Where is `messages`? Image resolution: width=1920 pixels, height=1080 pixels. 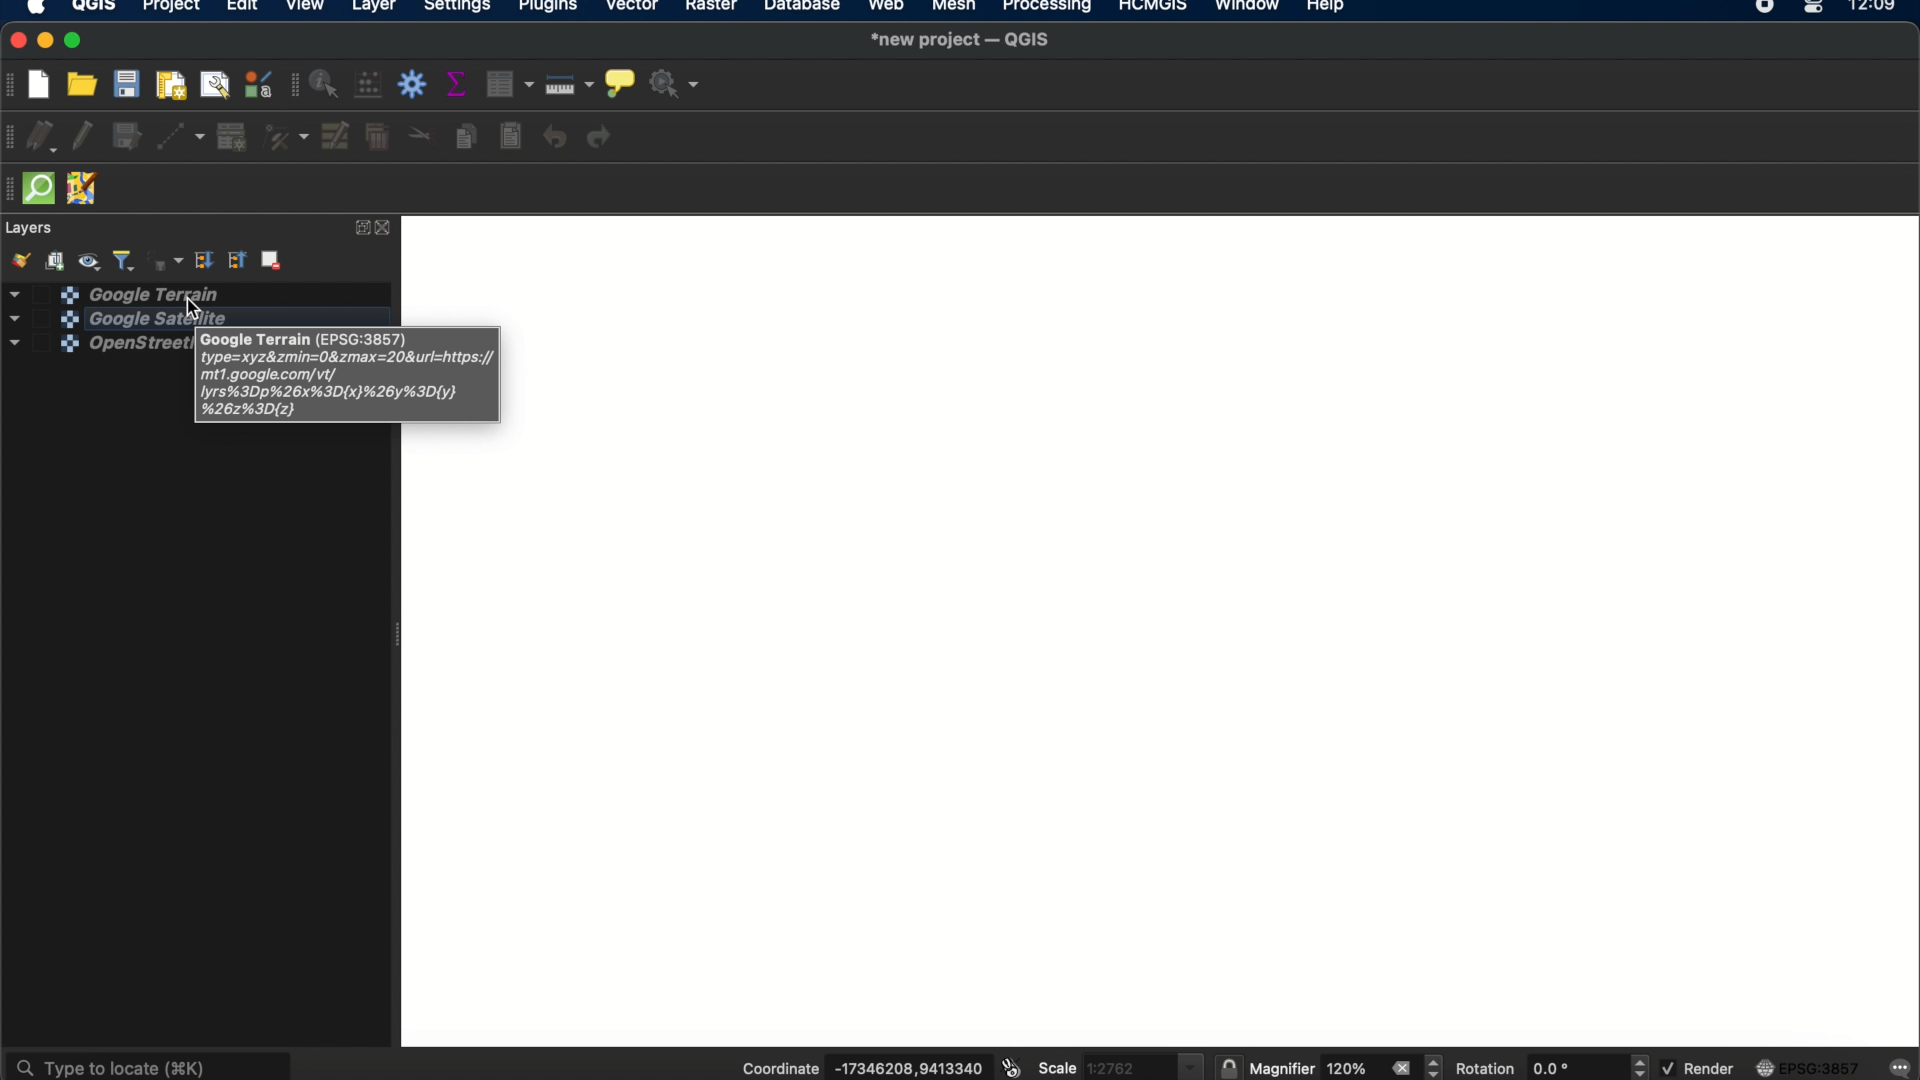 messages is located at coordinates (1901, 1066).